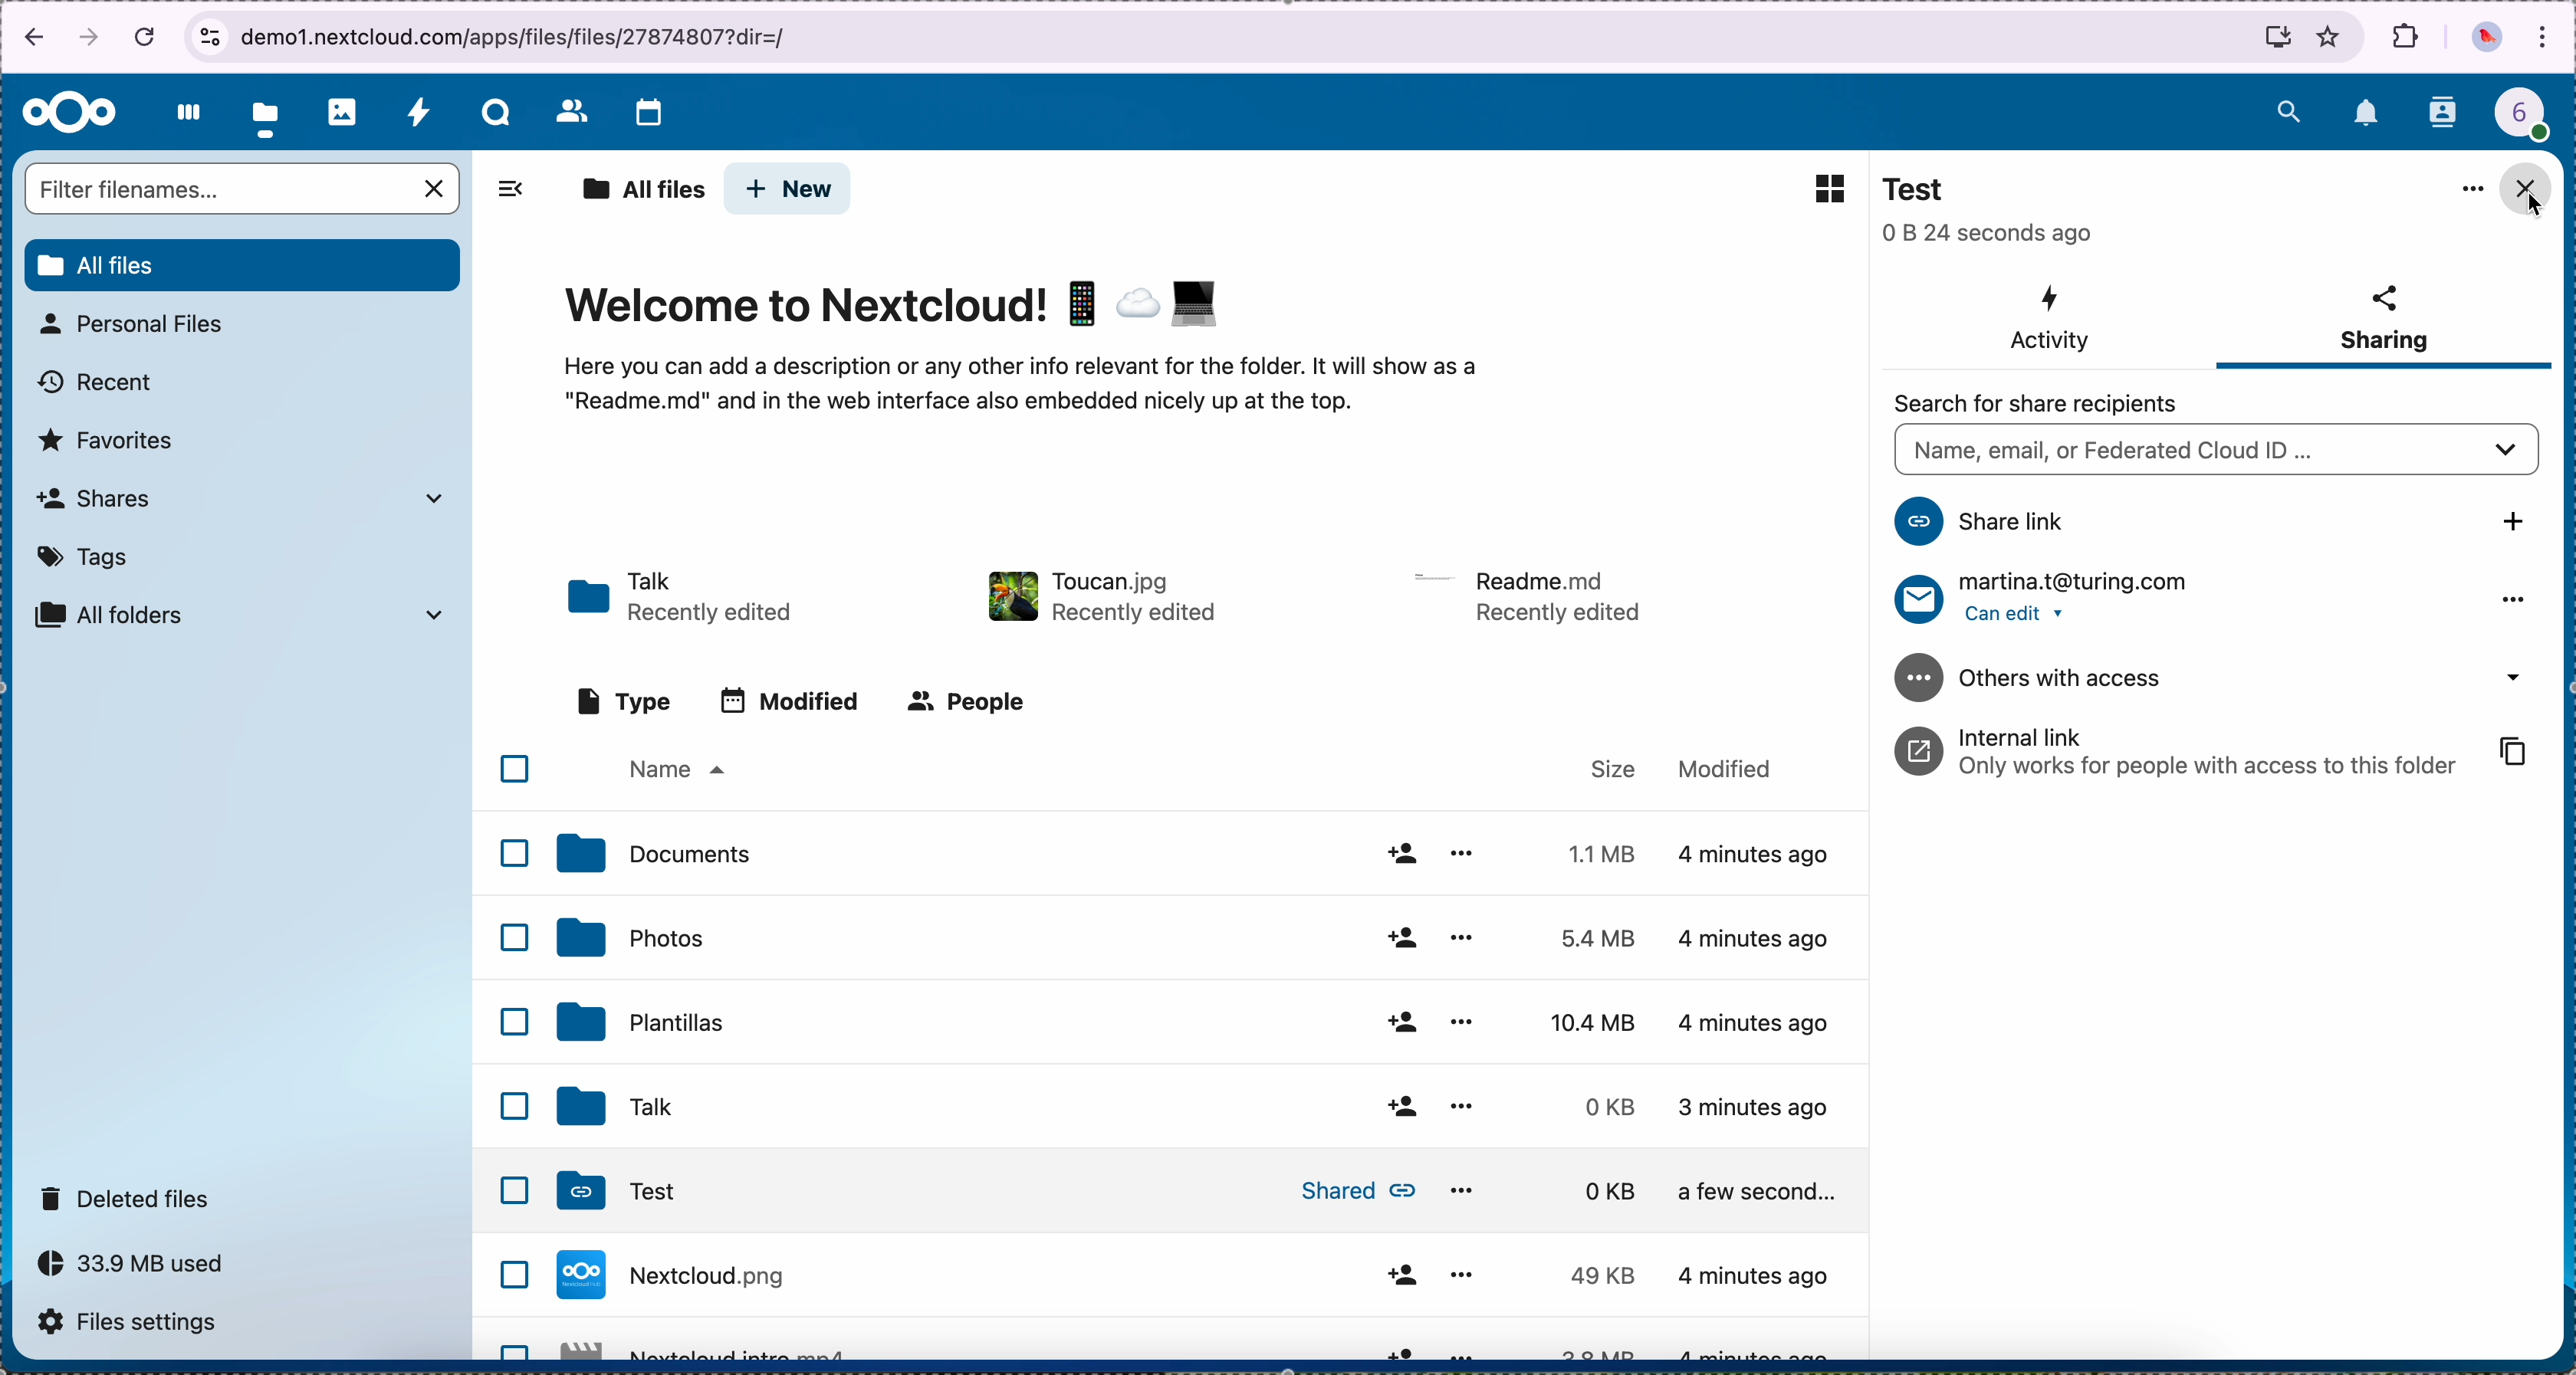  Describe the element at coordinates (1209, 1274) in the screenshot. I see `file` at that location.